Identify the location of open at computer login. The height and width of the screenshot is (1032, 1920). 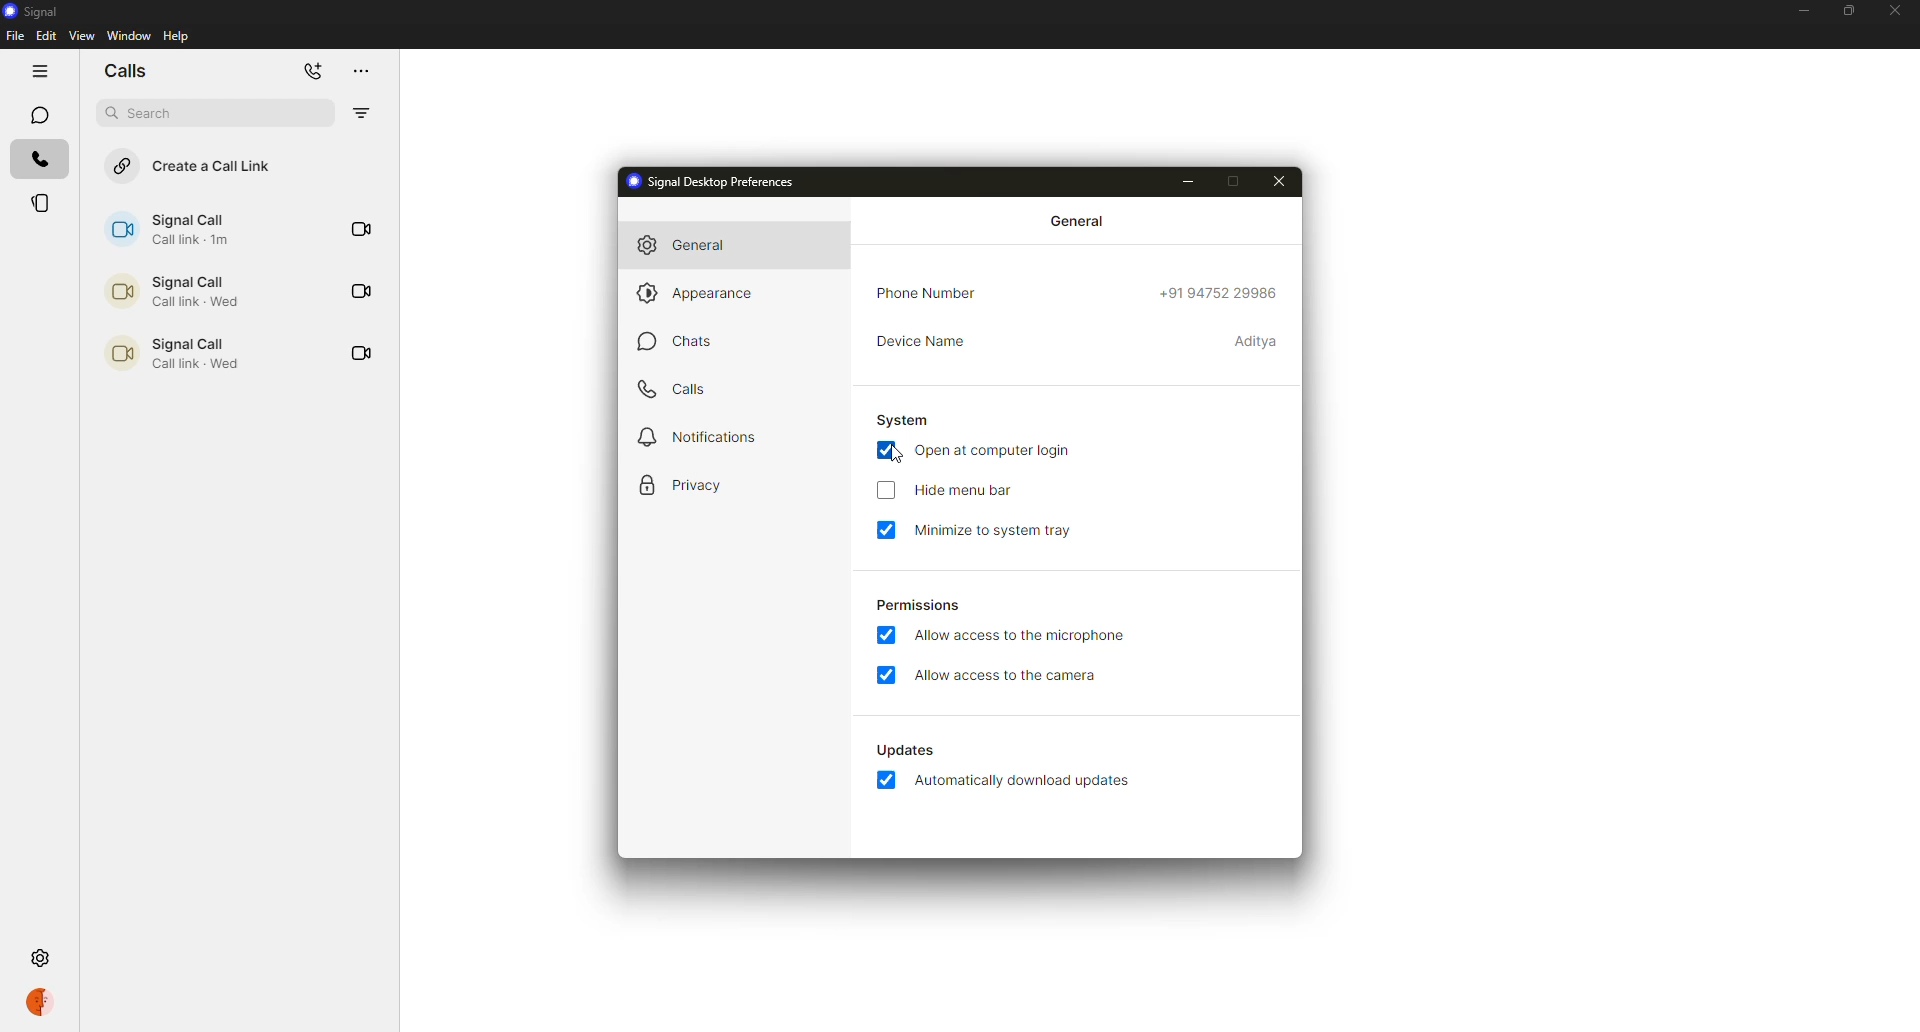
(996, 451).